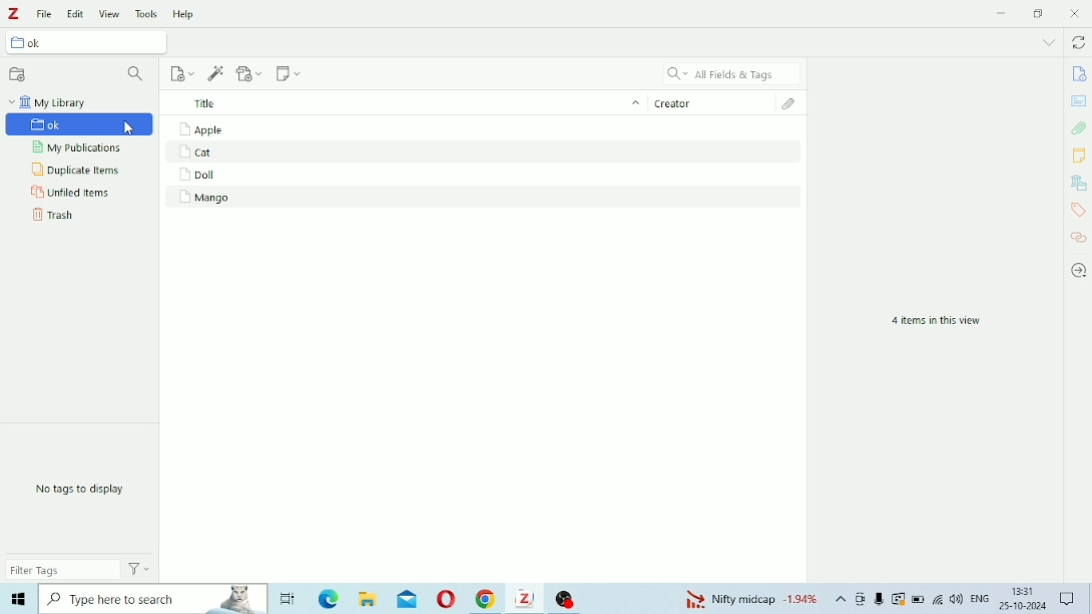 The image size is (1092, 614). I want to click on Actions, so click(139, 568).